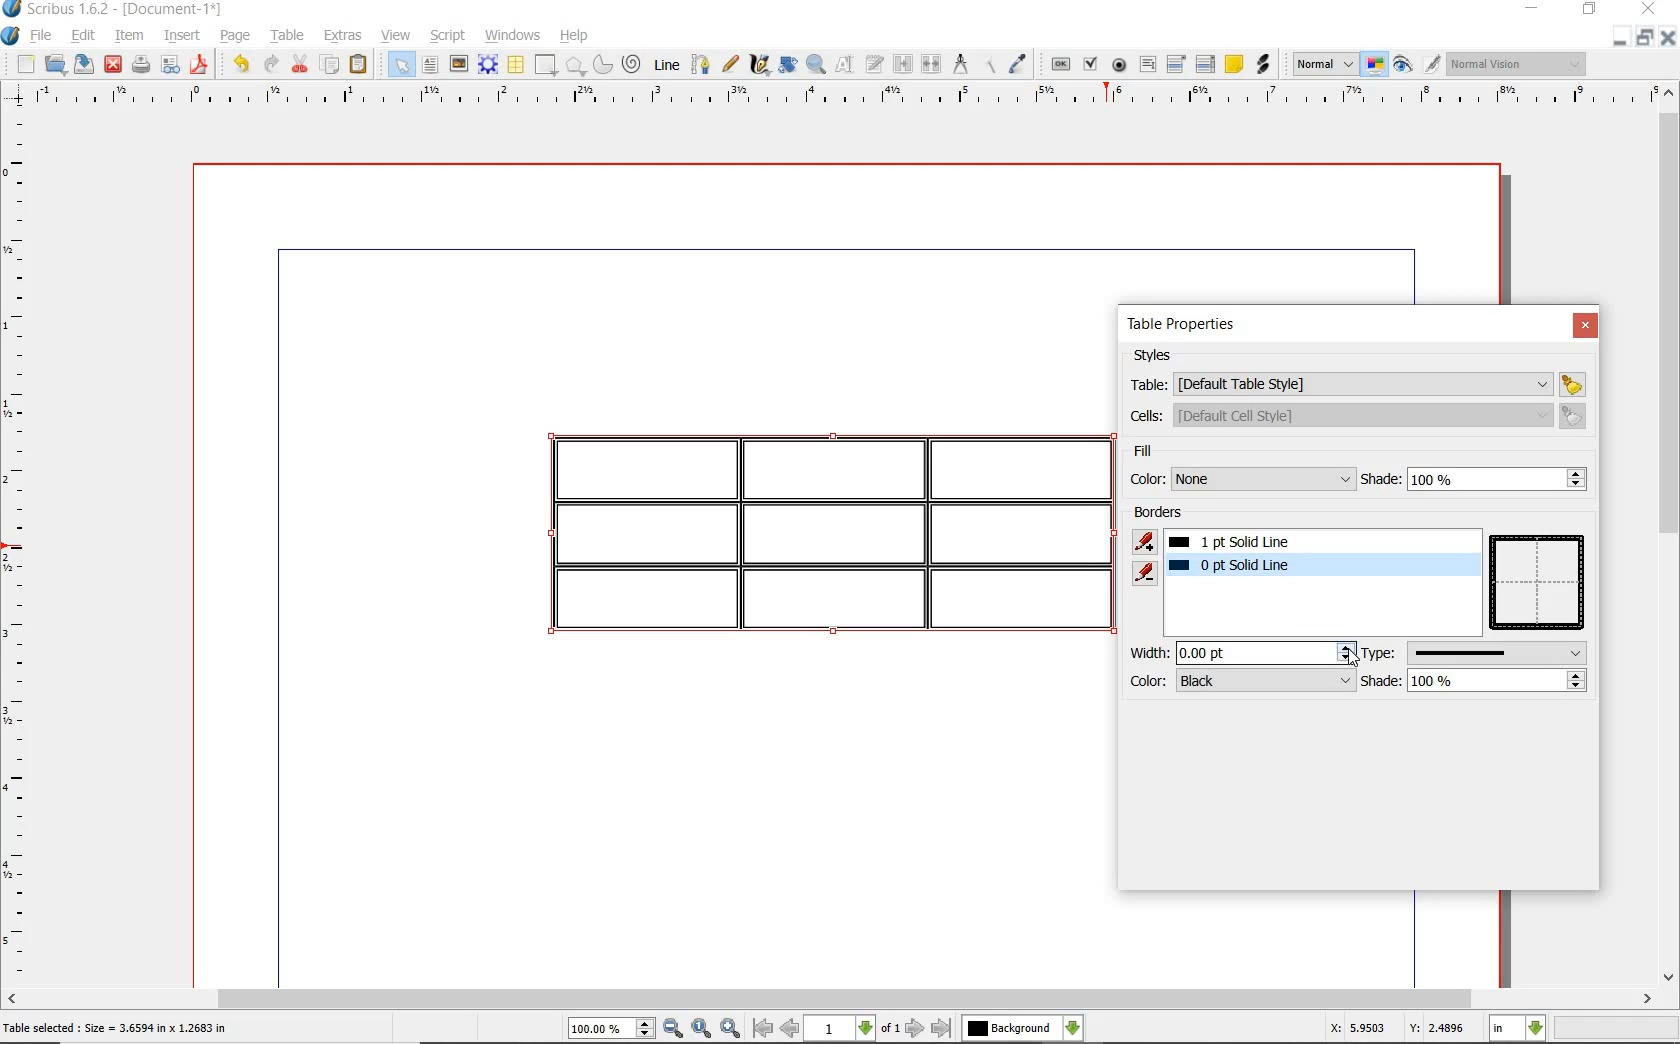  Describe the element at coordinates (1531, 9) in the screenshot. I see `MINIMIZE` at that location.